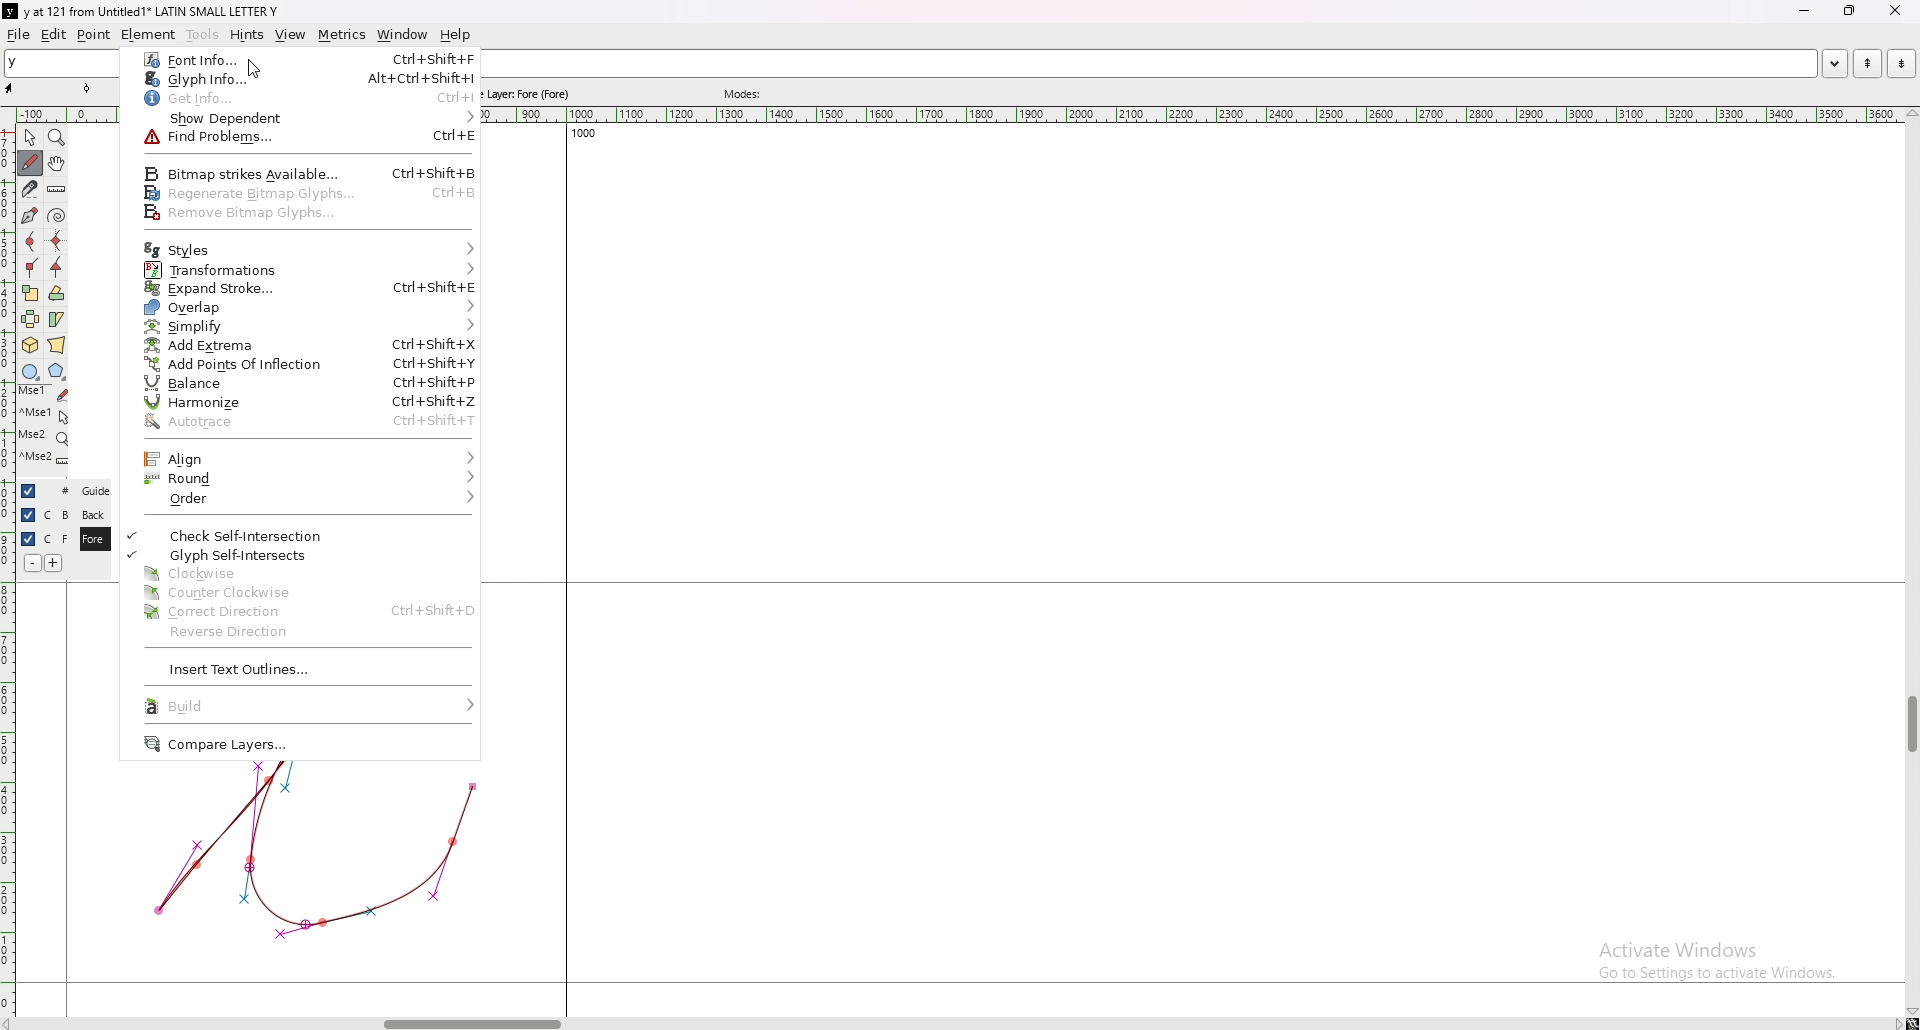 The height and width of the screenshot is (1030, 1920). Describe the element at coordinates (43, 437) in the screenshot. I see `mse 2` at that location.